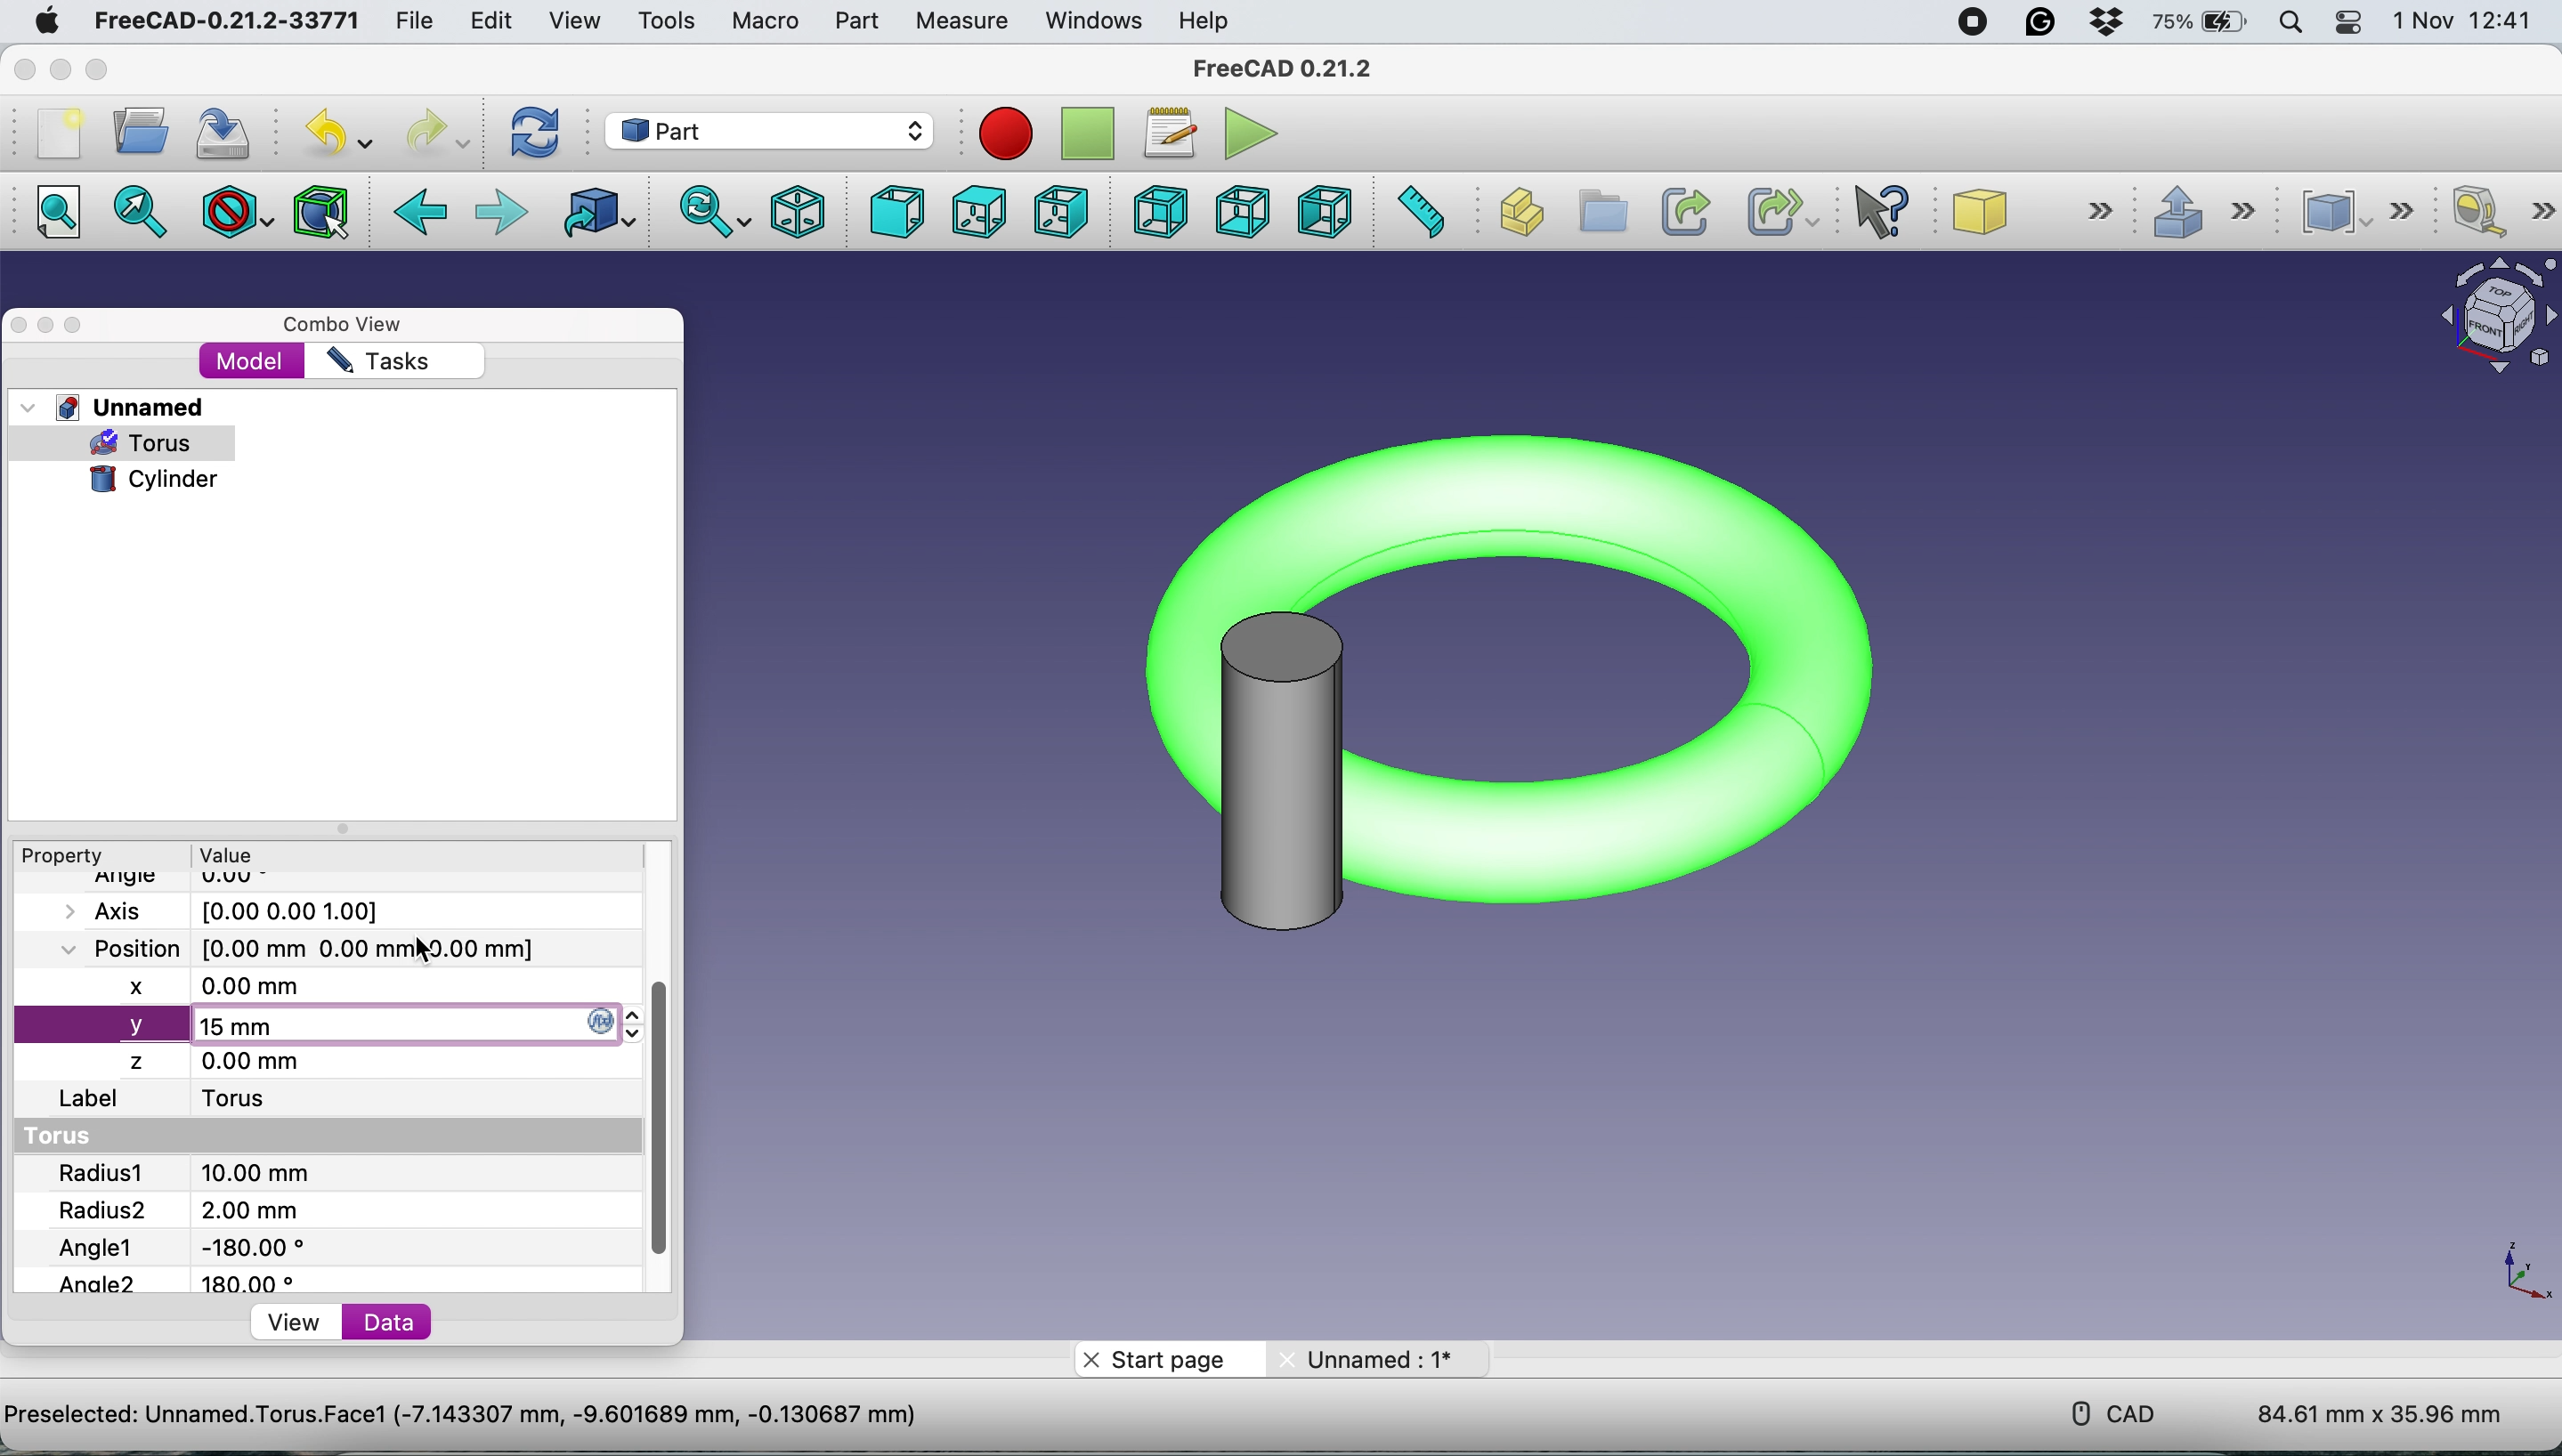 This screenshot has height=1456, width=2562. Describe the element at coordinates (100, 72) in the screenshot. I see `maximise` at that location.